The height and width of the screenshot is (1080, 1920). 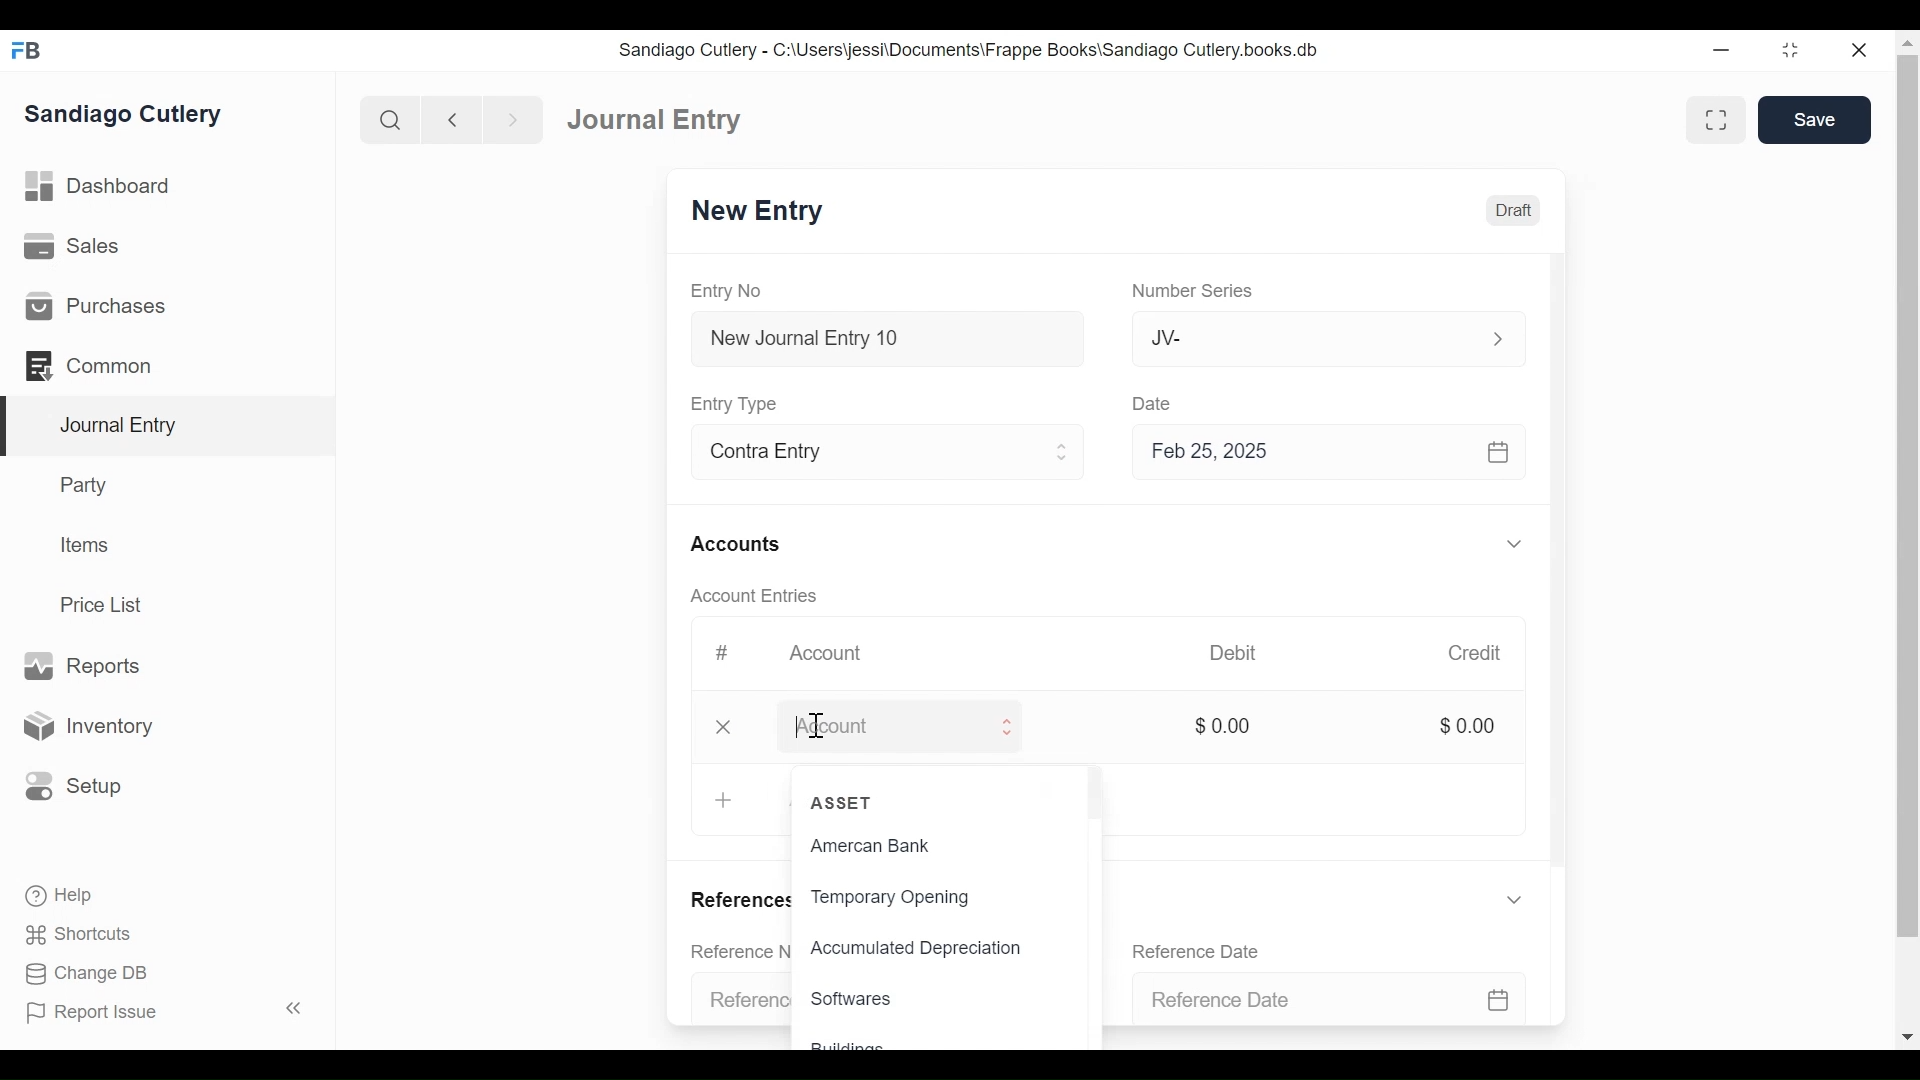 I want to click on scroll down, so click(x=1908, y=1038).